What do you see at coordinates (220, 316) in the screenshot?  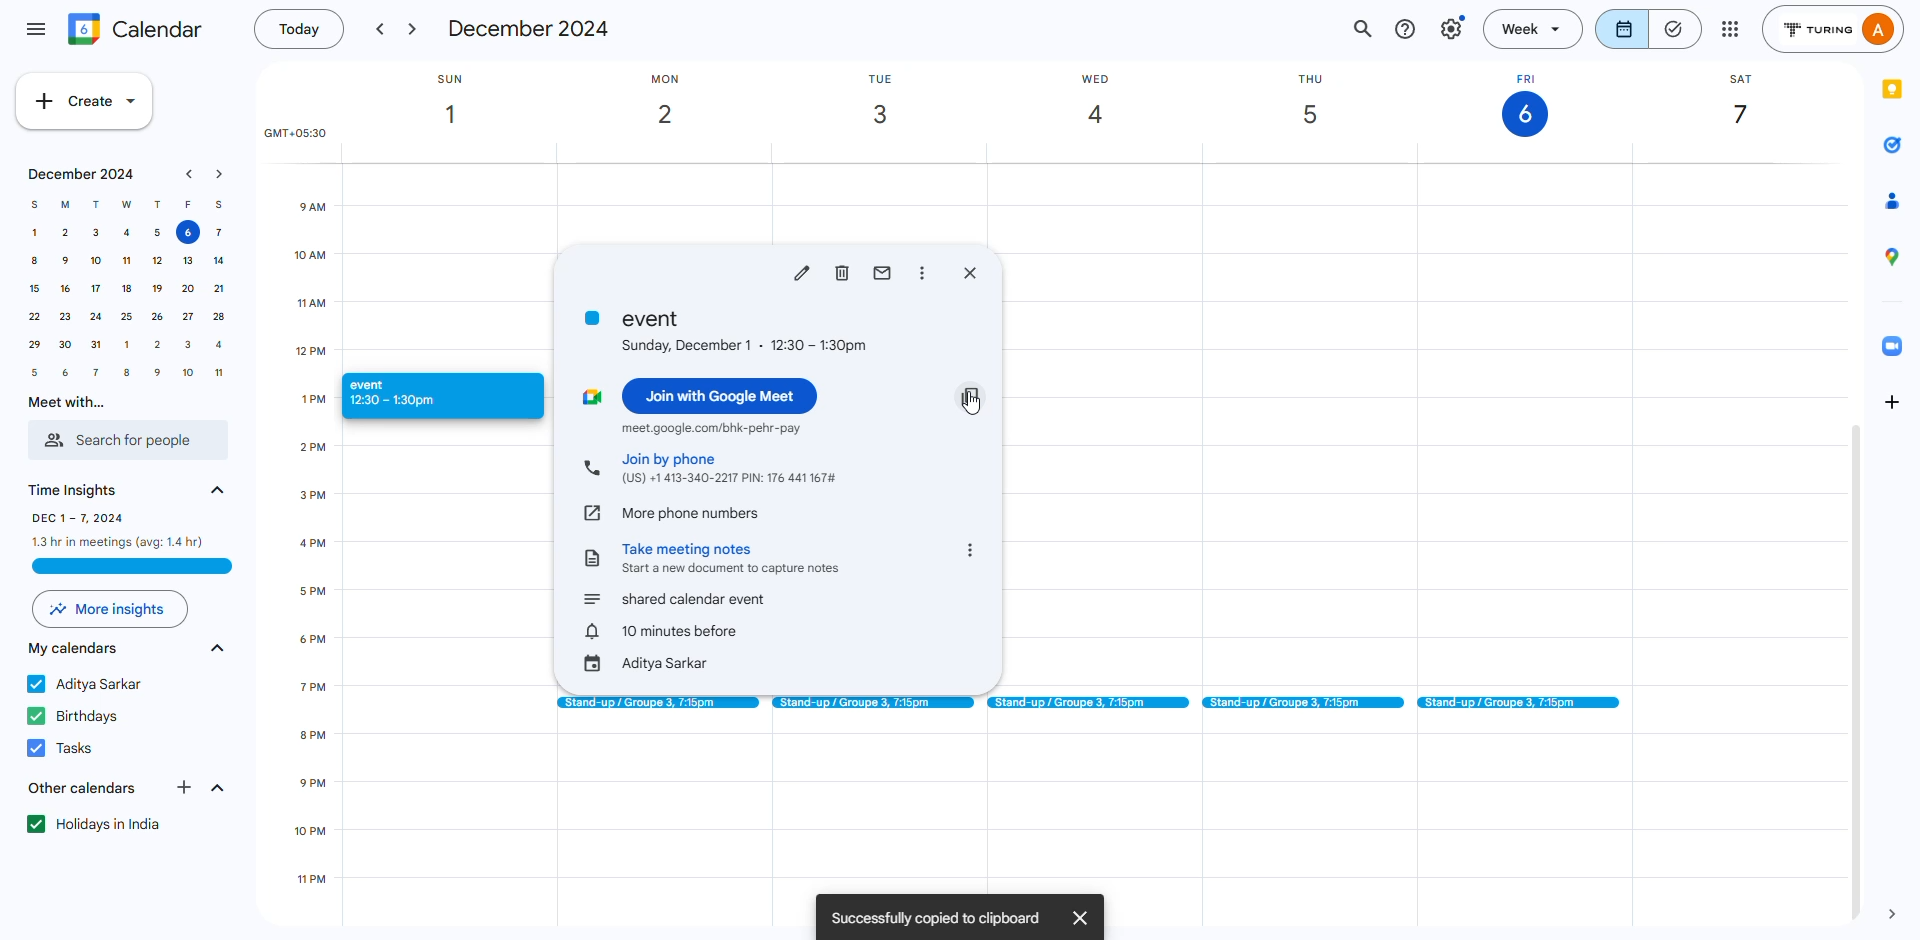 I see `28` at bounding box center [220, 316].